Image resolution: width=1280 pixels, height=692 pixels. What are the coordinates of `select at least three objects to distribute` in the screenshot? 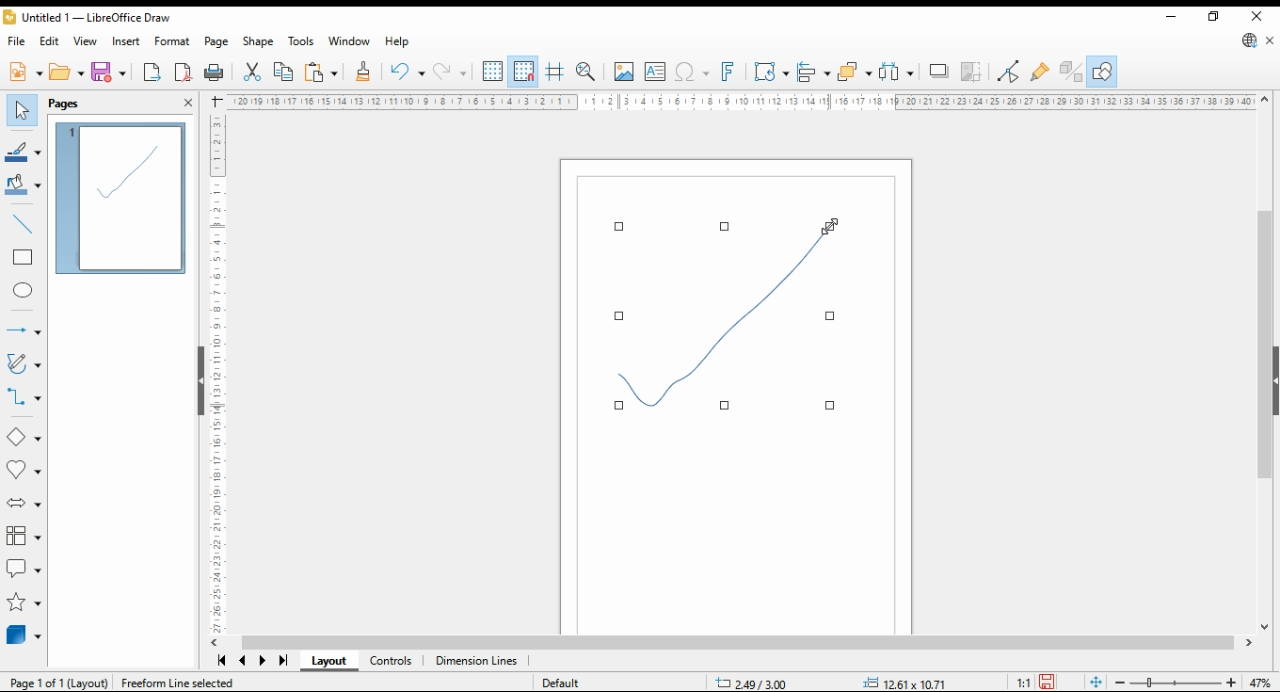 It's located at (896, 72).